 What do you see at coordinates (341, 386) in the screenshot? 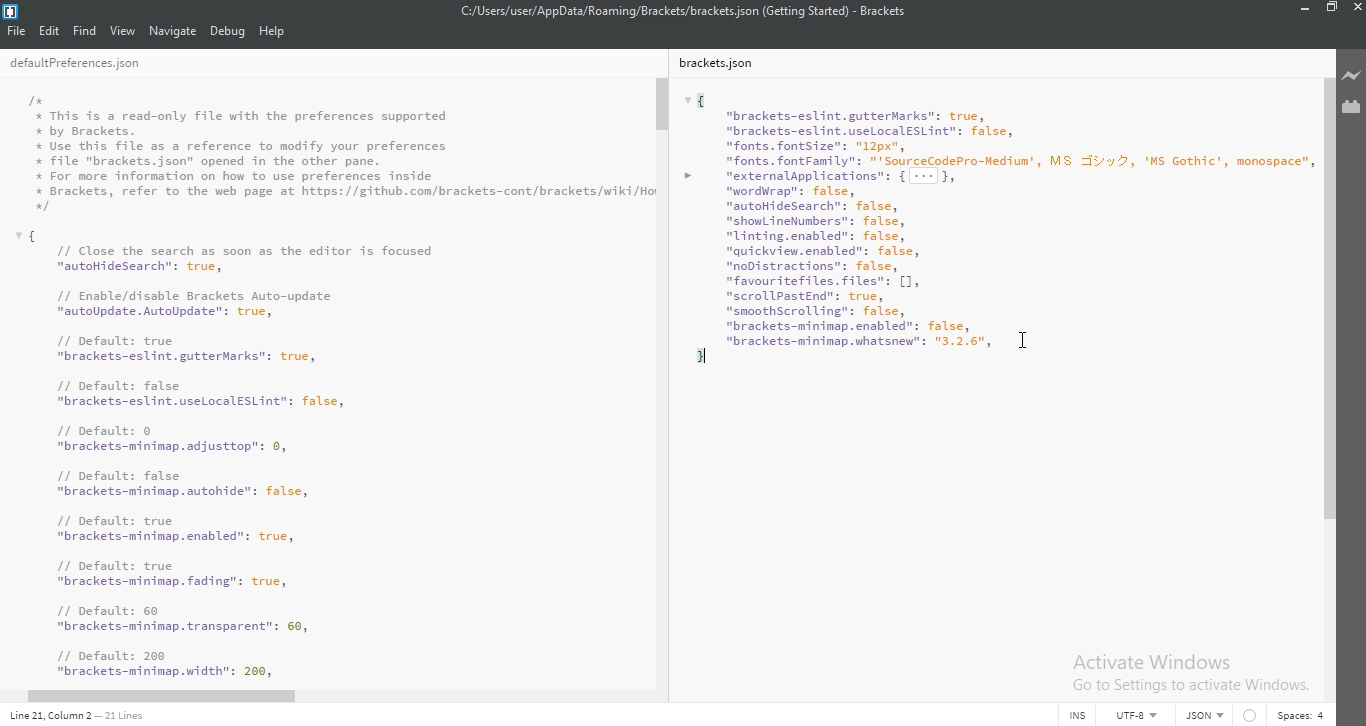
I see `* This is a read-only file with the preferences supported
* by Brackets.
* Use this file as a reference to modify your preferences
+ file "brackets.json" opened in the other pane.
+ For more information on how to use preferences inside
+ Brackets, refer to the web page at https: //github.com/brackets-cont/brackets/wiki/Ho
/
© // Close the search as soon as the editor is focused

"autoHideSearch": true,

// Enable/disable Brackets Auto-update

“autoUpdate. AutoUpdate”: true,

11 Default: true

"brackets-eslint.gutterMarks": true,

77 Default: false

"brackets-eslint.uselocalESLint": false,

11 Default: ©

"brackets-mininap.adjusttop": 0,

71 Default: false

"brackets-mininap.autohide": false,

11 Default: true

"brackets-mininap. enabled": true,

11 Default: true

“"brackets-mininap. fading": true,

11 Default: 60

"brackets-mininap. transparent”: 60,

11 Default: 200

"brackets-minimap.width": 200,` at bounding box center [341, 386].